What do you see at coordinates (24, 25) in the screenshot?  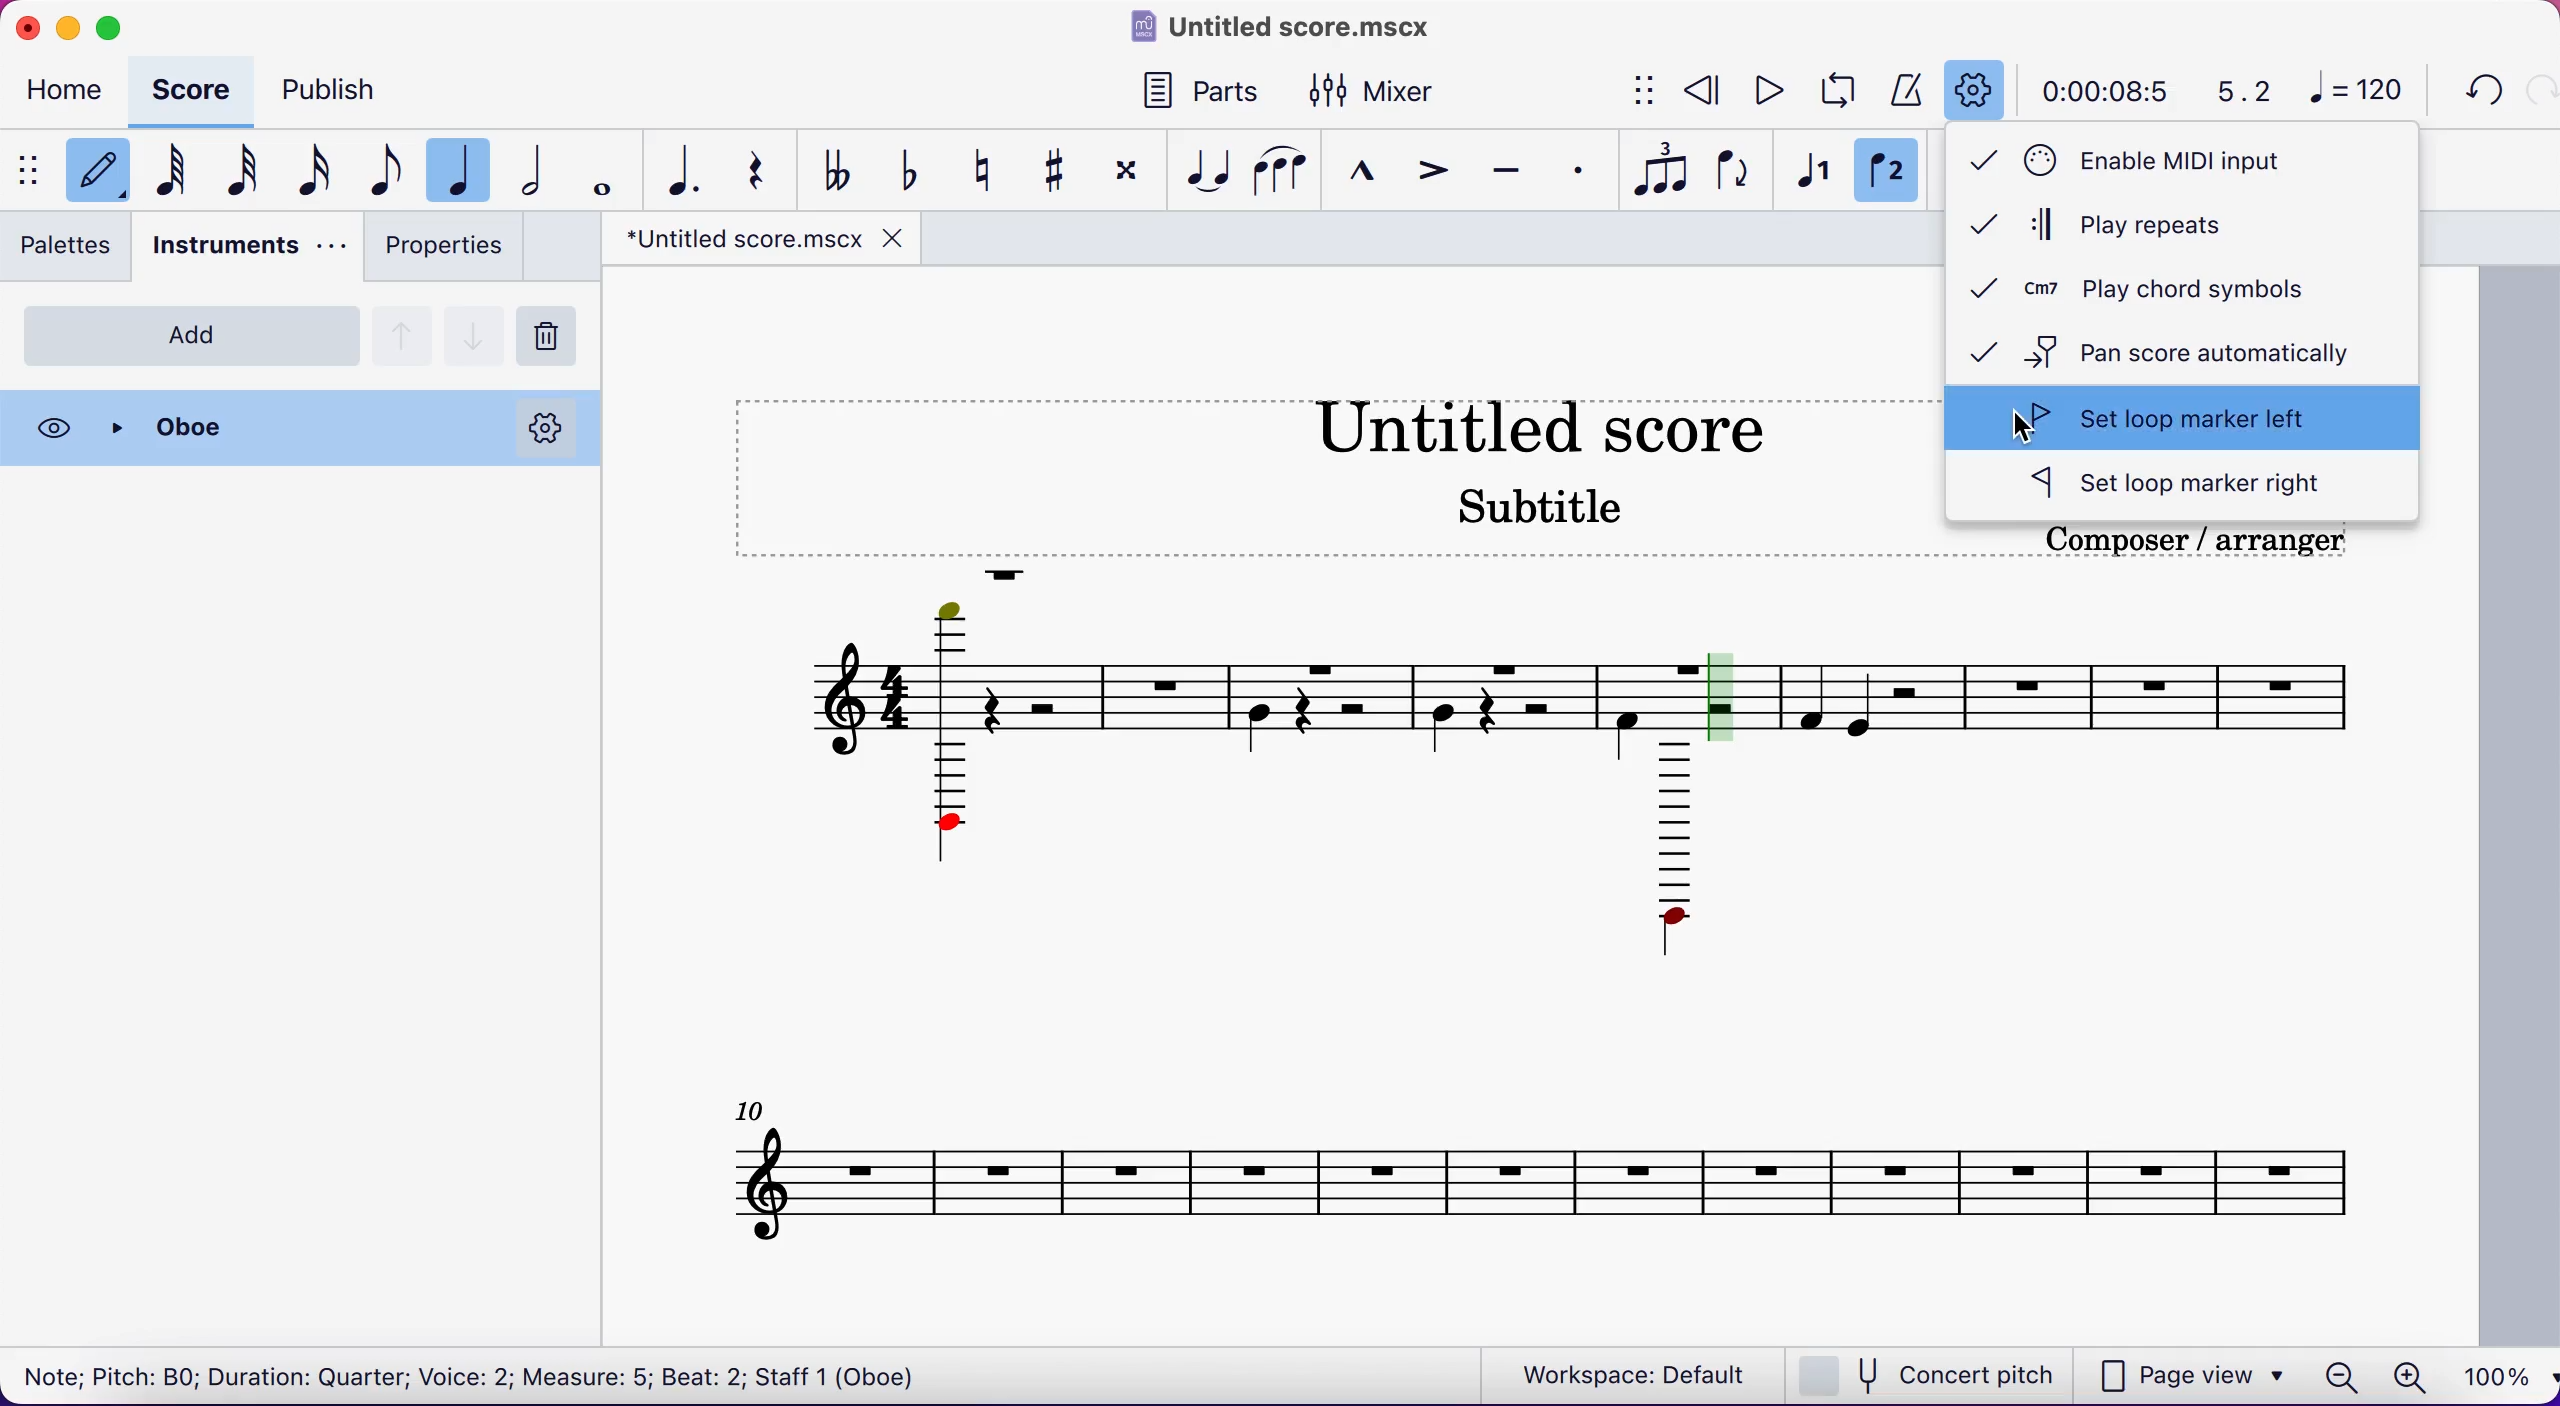 I see `close` at bounding box center [24, 25].